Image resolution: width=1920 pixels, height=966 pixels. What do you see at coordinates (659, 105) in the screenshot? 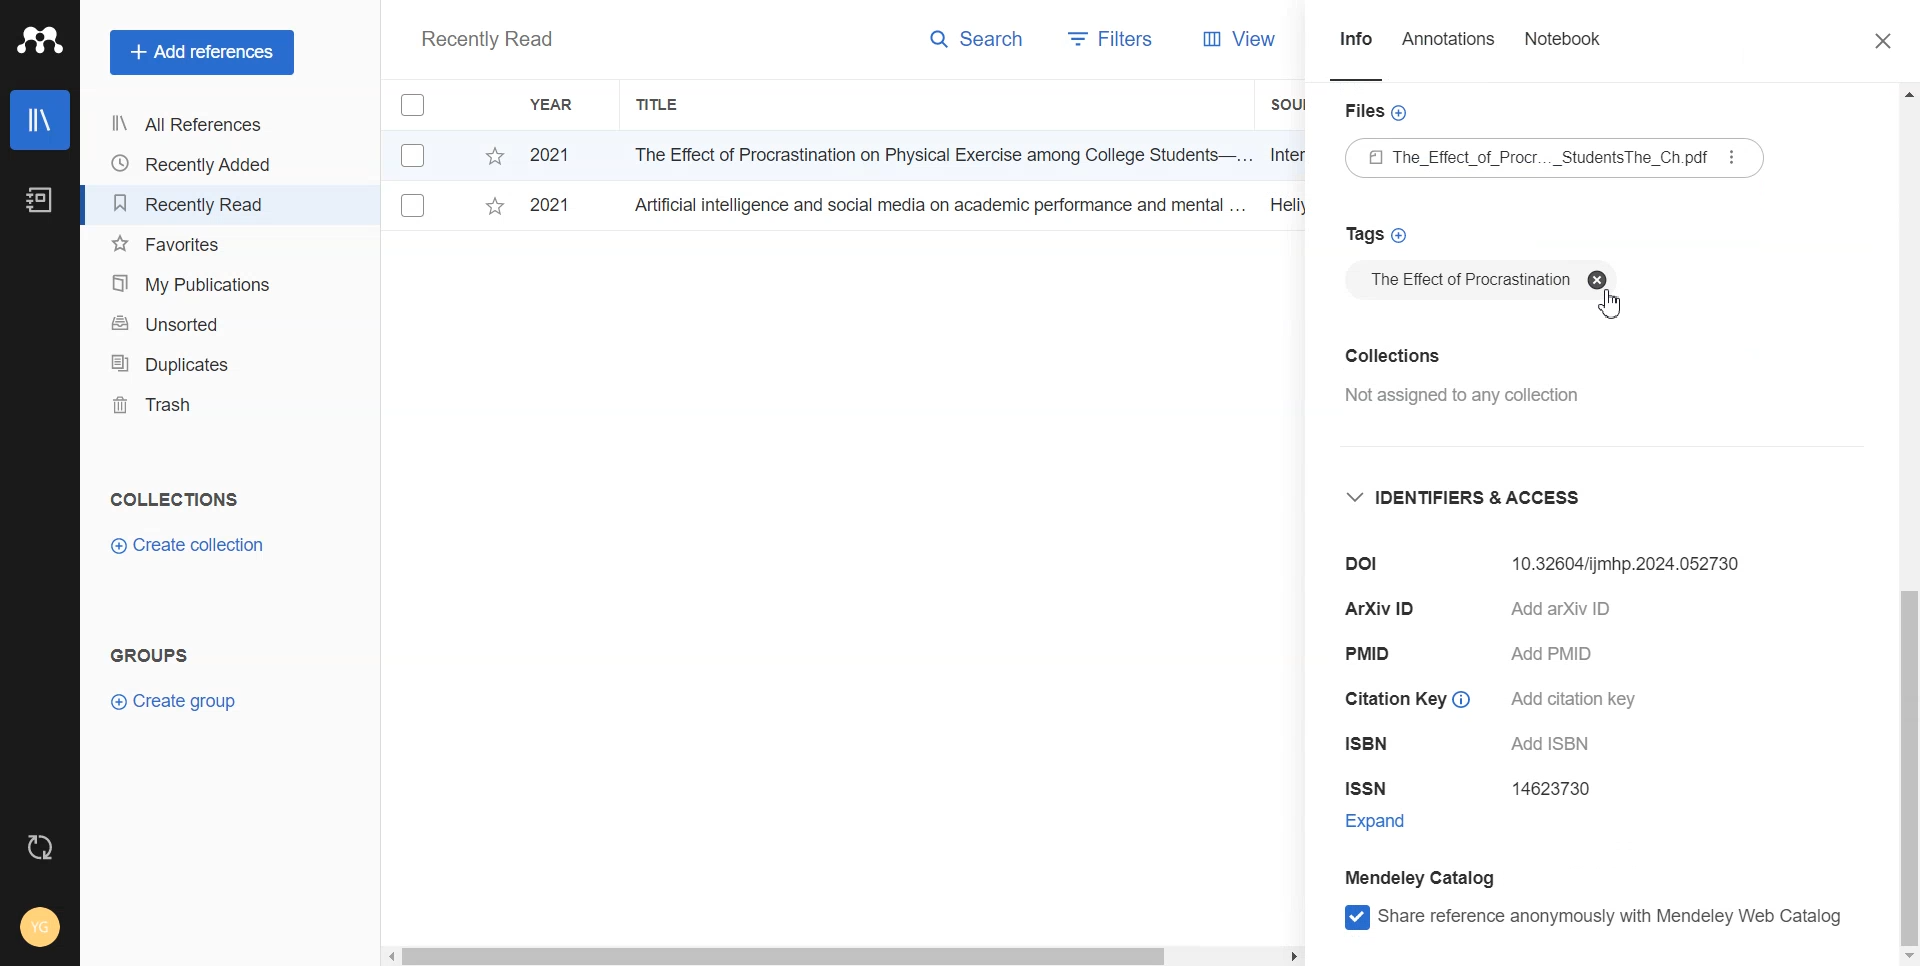
I see `Title` at bounding box center [659, 105].